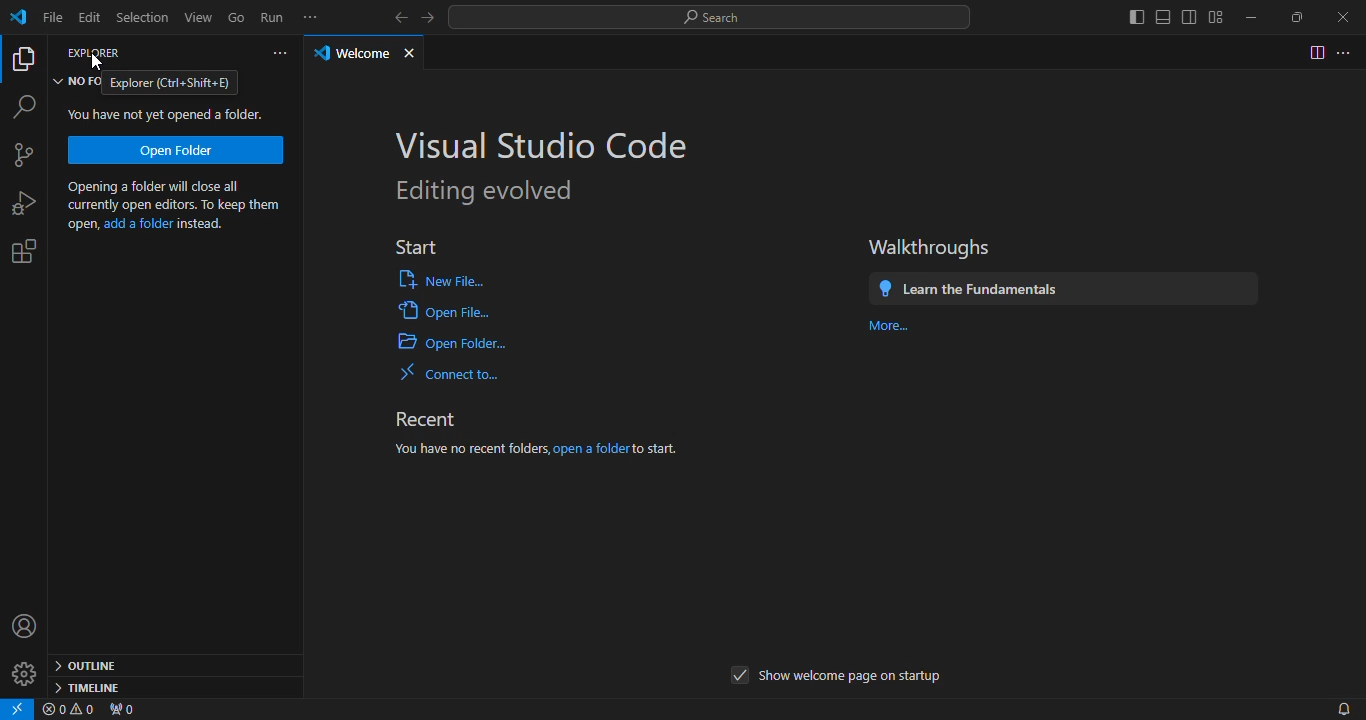 This screenshot has height=720, width=1366. Describe the element at coordinates (1168, 16) in the screenshot. I see `move to sides` at that location.